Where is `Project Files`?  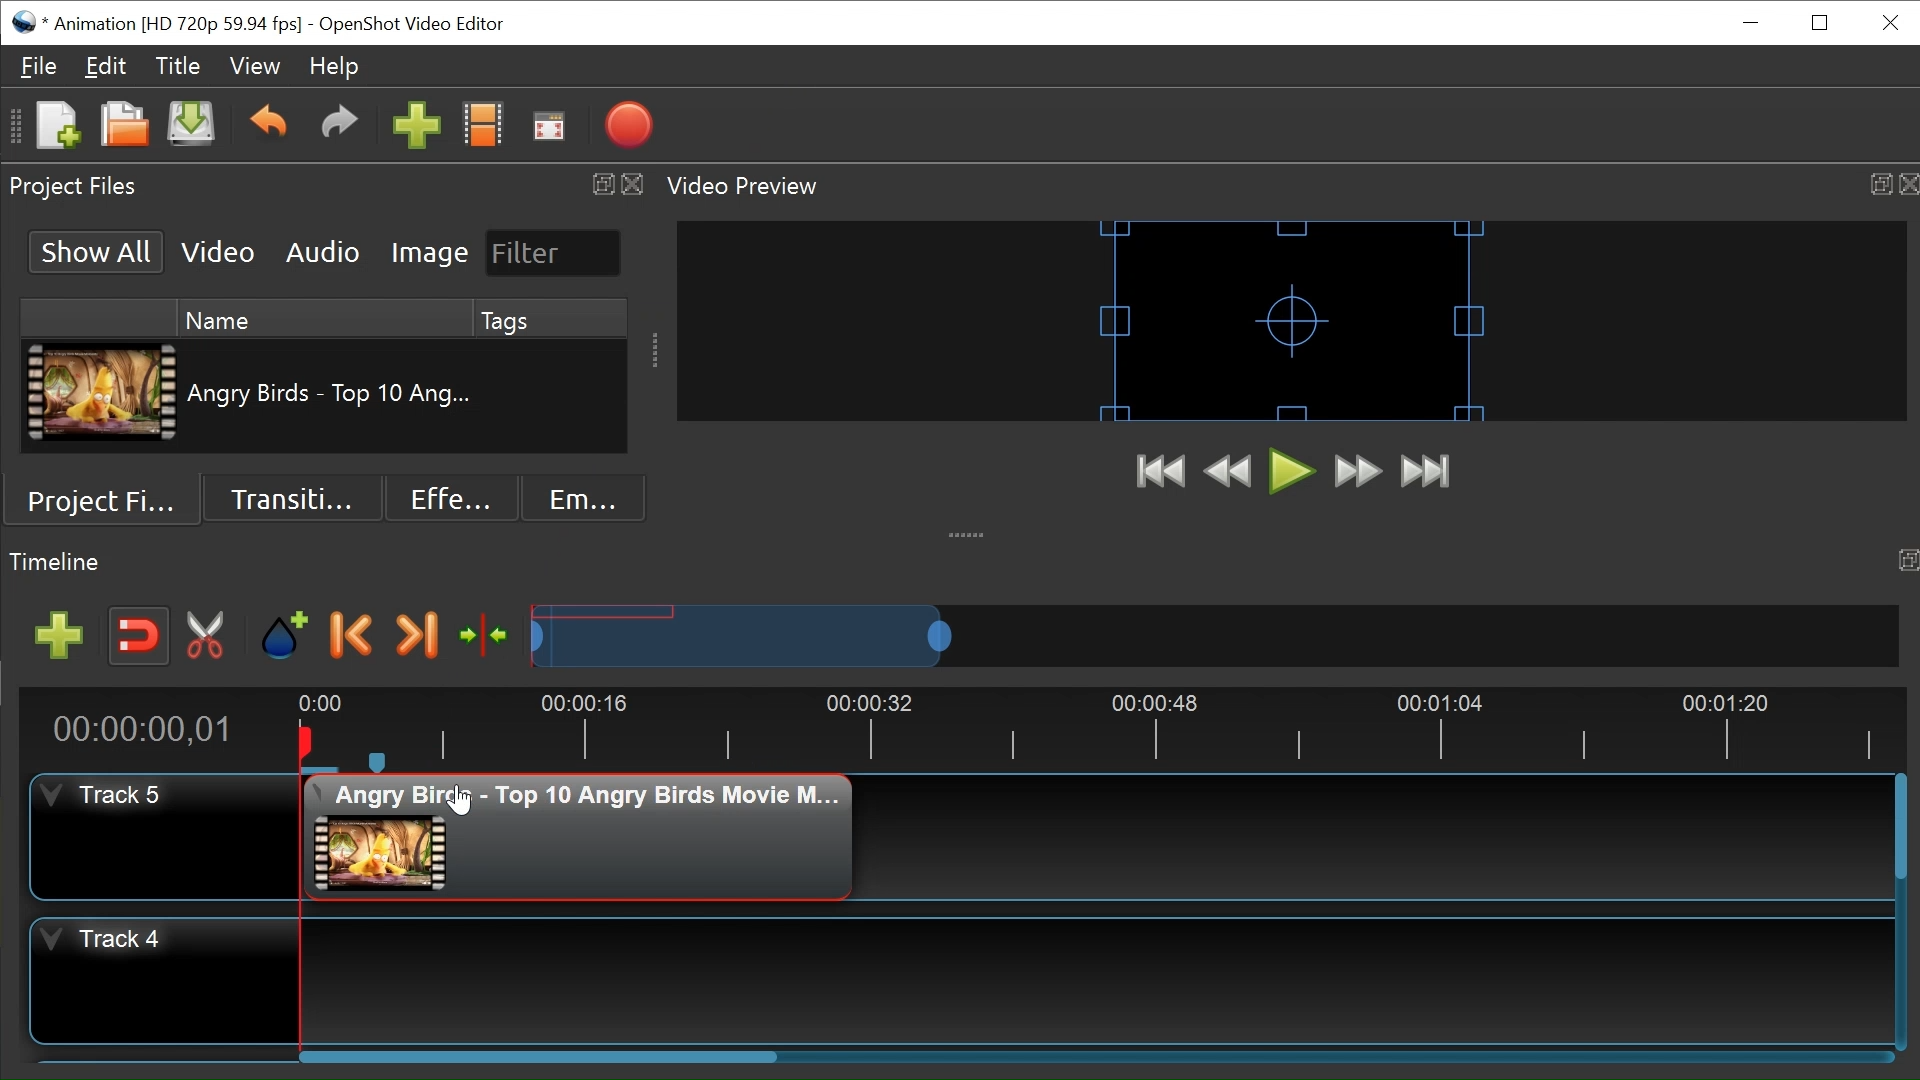 Project Files is located at coordinates (110, 499).